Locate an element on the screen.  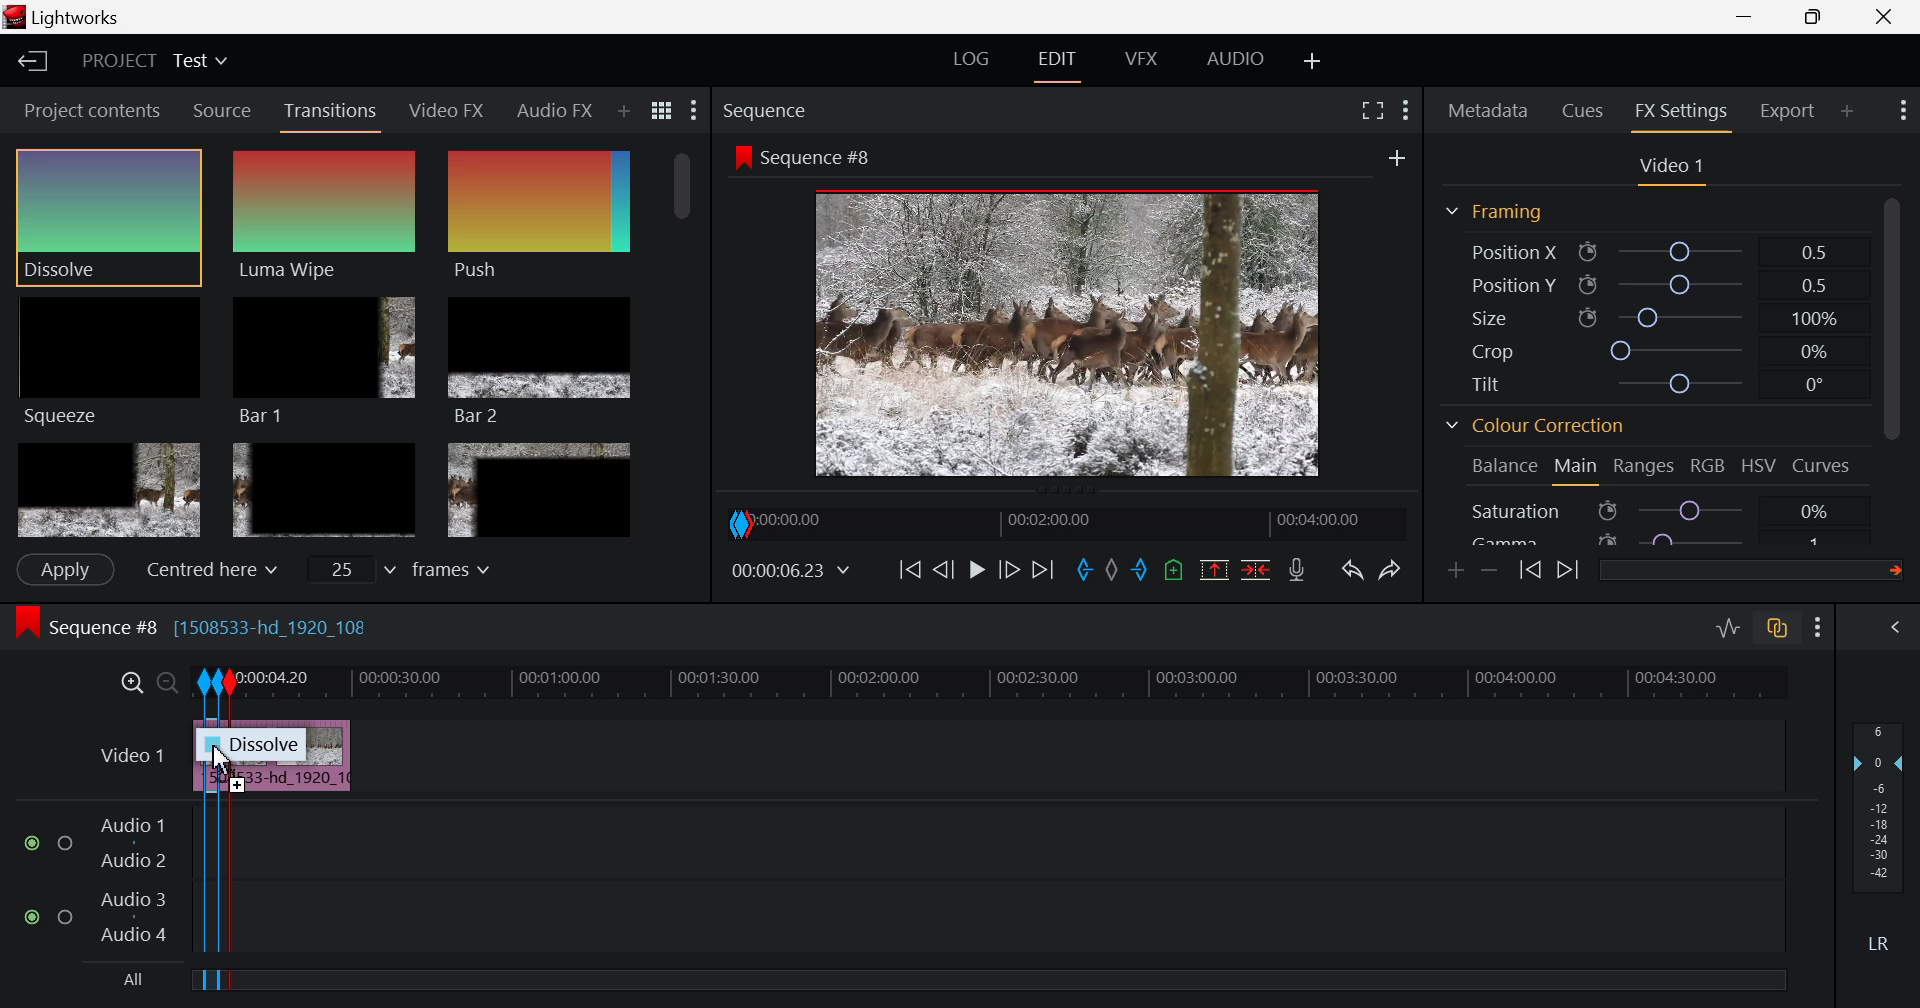
Scroll Bar is located at coordinates (1900, 361).